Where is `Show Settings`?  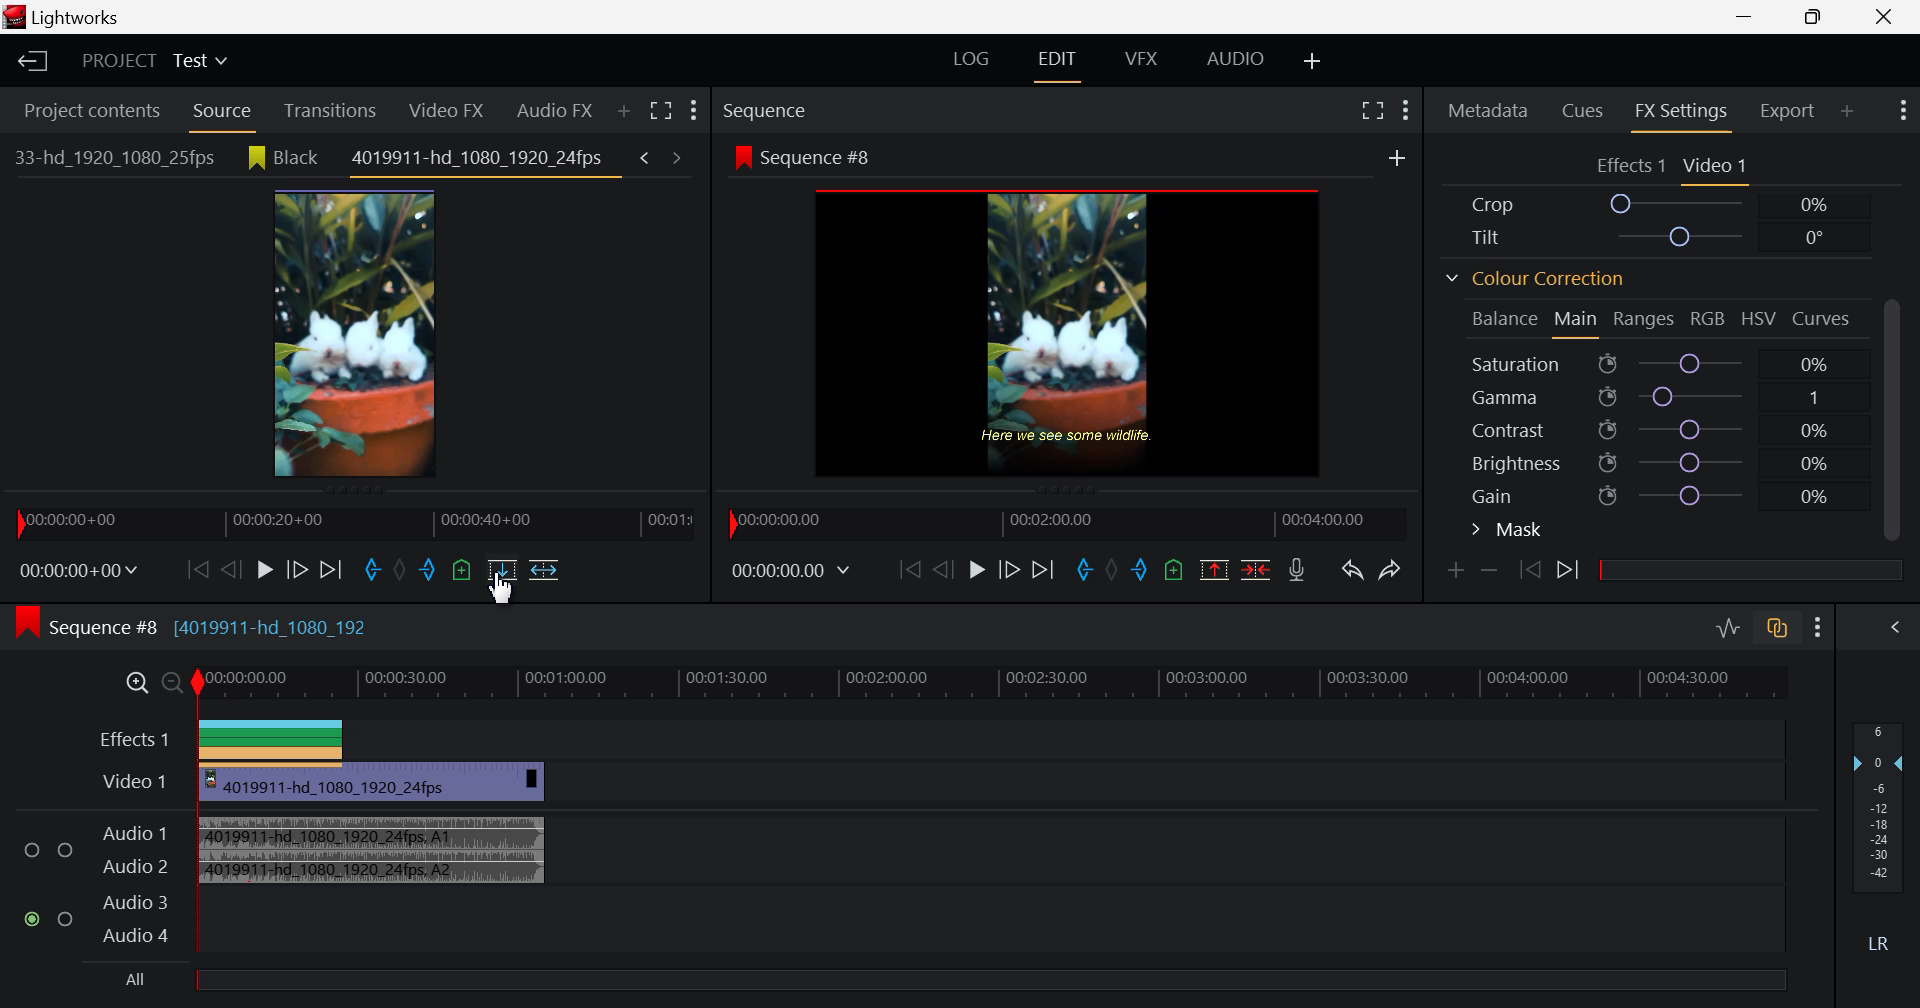 Show Settings is located at coordinates (696, 113).